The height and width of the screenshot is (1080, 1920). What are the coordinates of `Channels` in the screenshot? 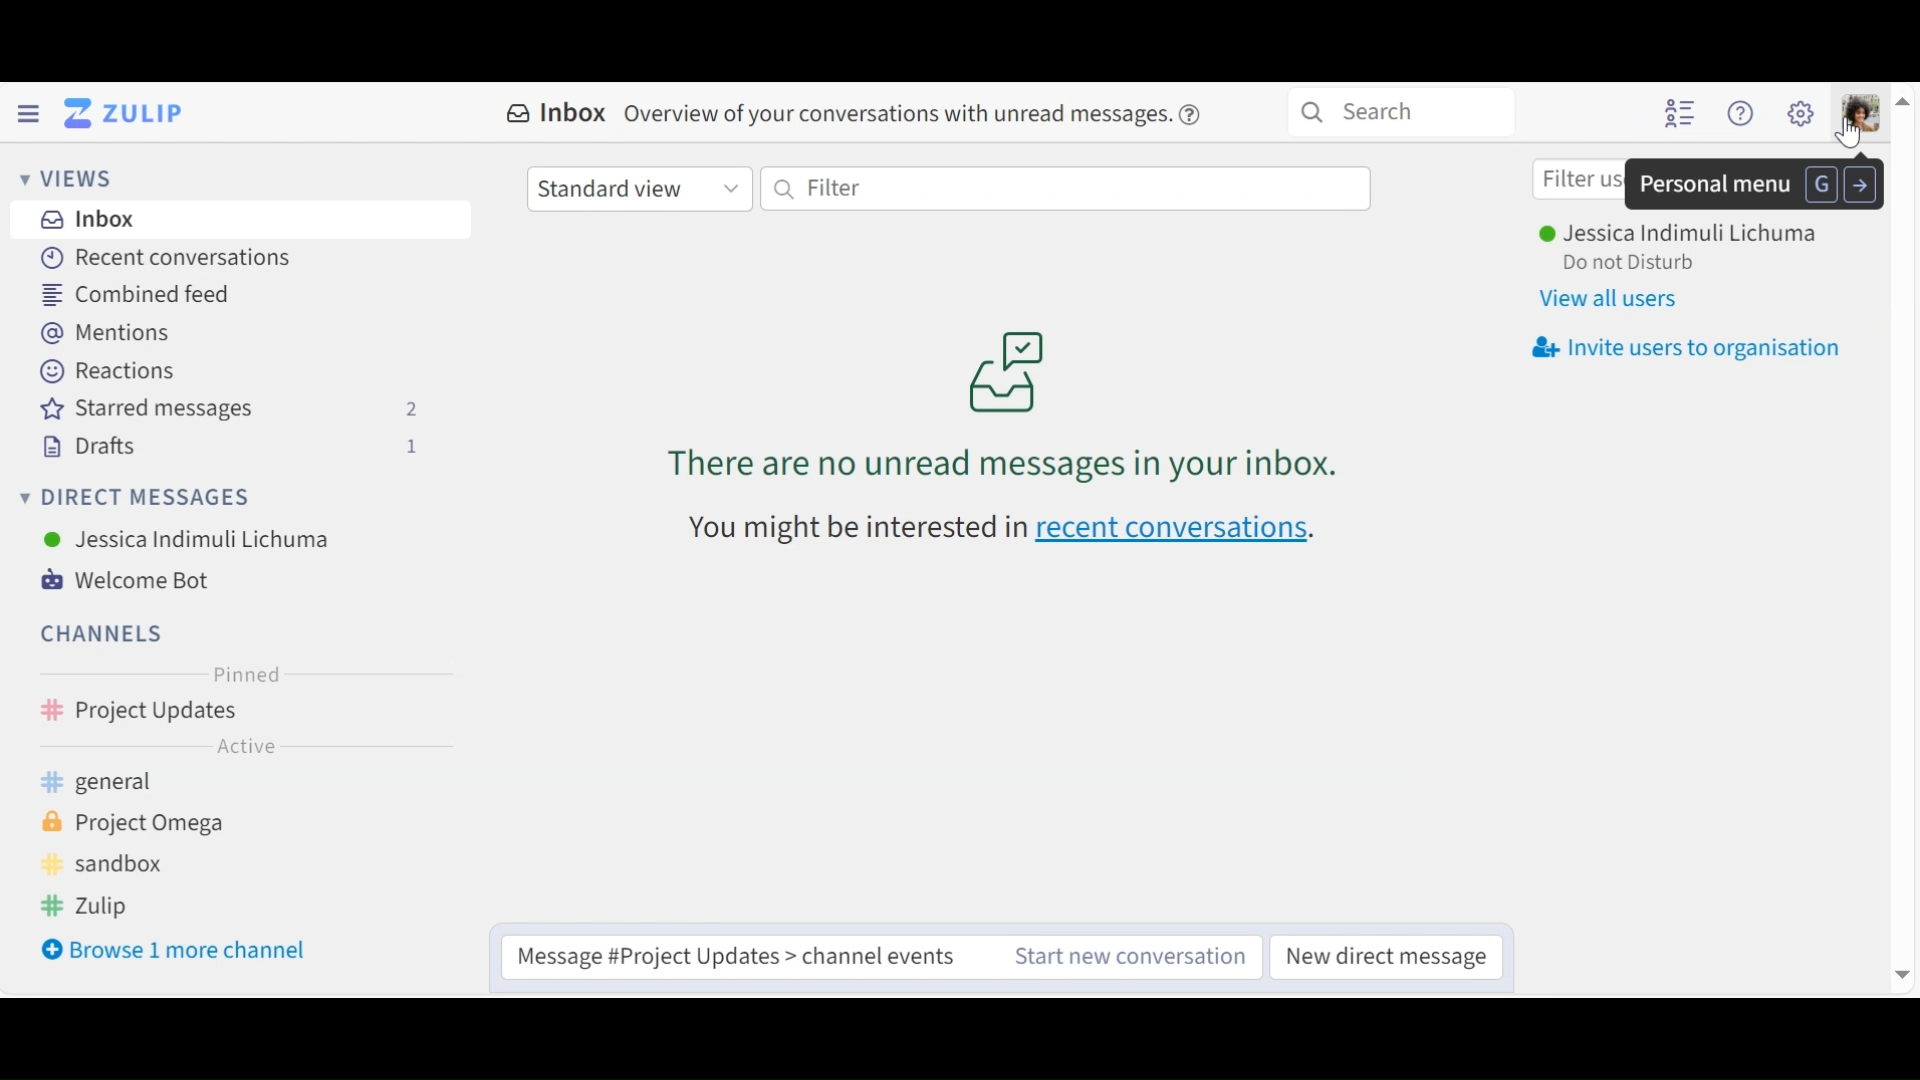 It's located at (98, 633).